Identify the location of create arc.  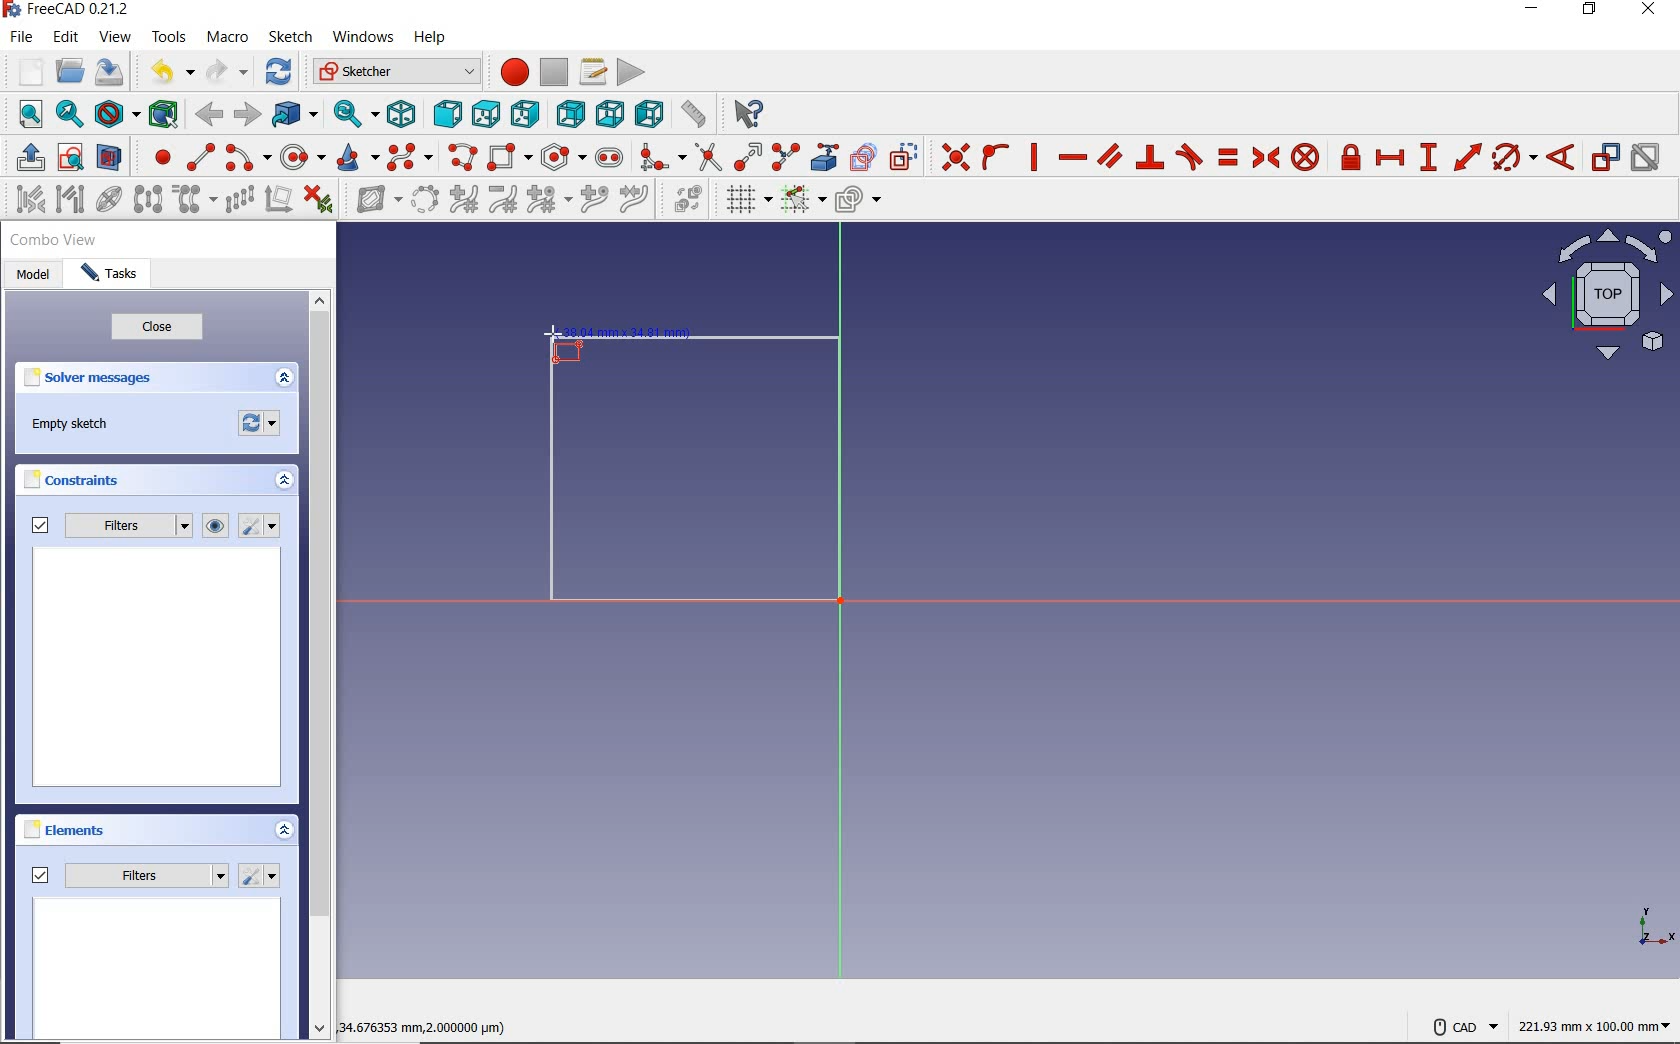
(246, 157).